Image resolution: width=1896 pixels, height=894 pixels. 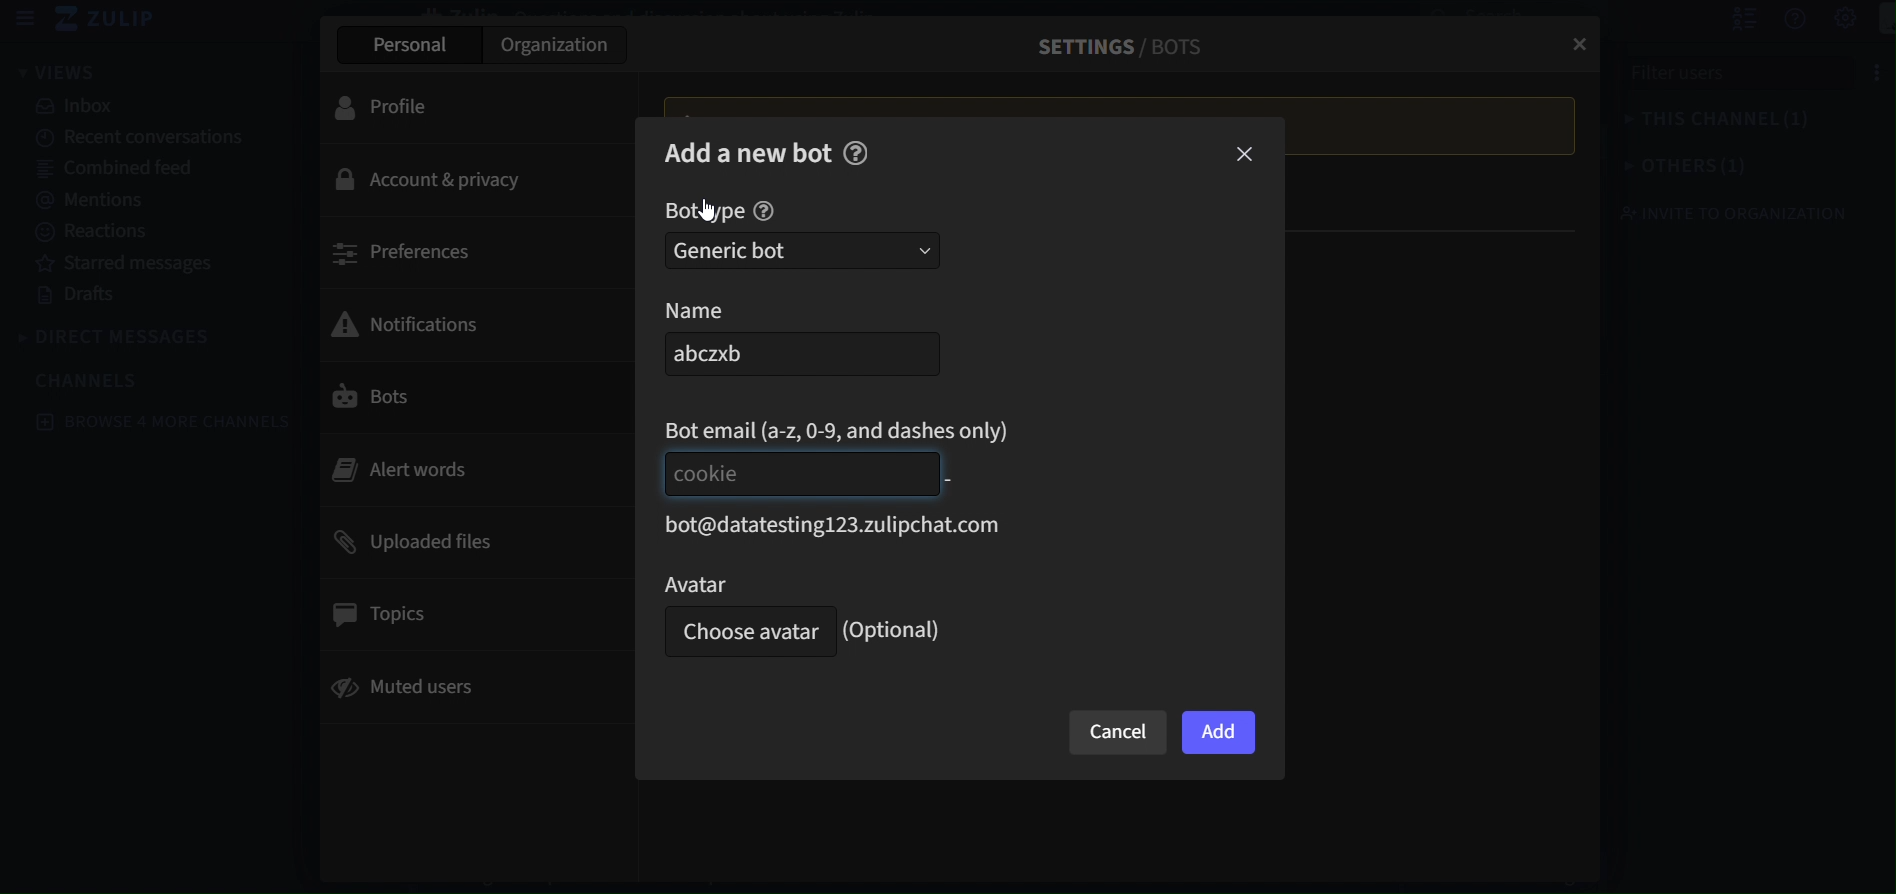 I want to click on close, so click(x=1247, y=156).